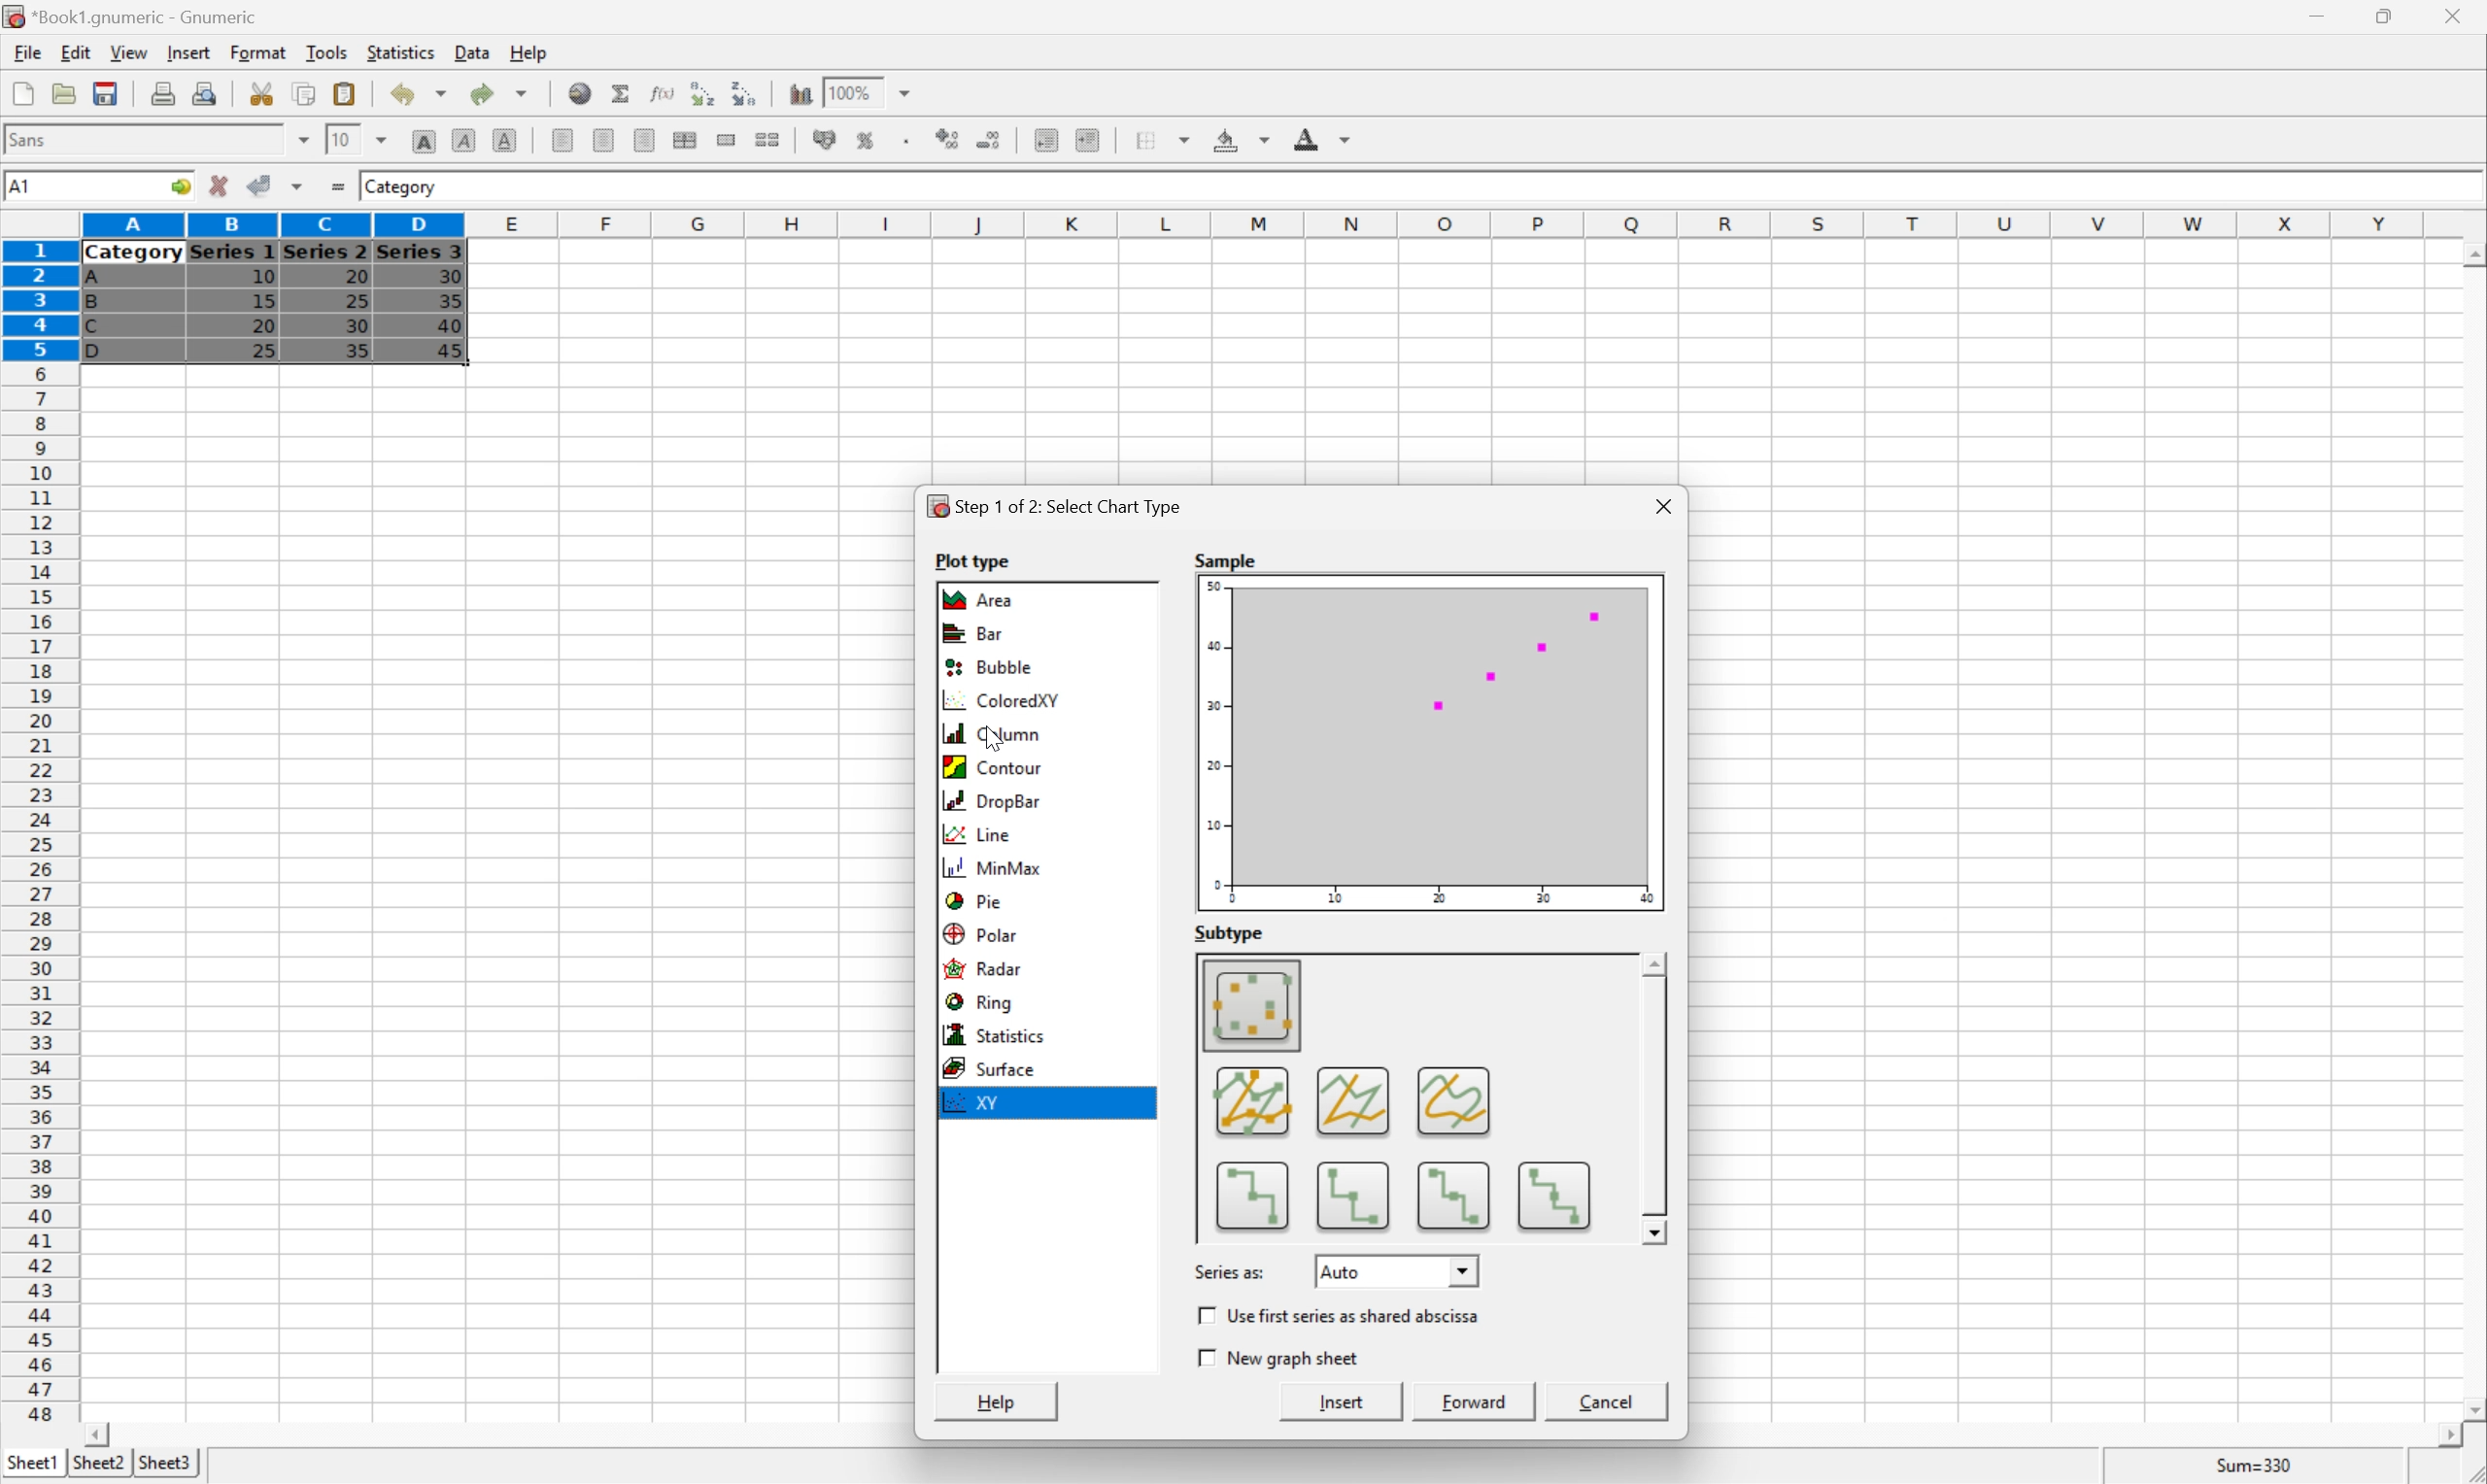  Describe the element at coordinates (451, 322) in the screenshot. I see `40` at that location.